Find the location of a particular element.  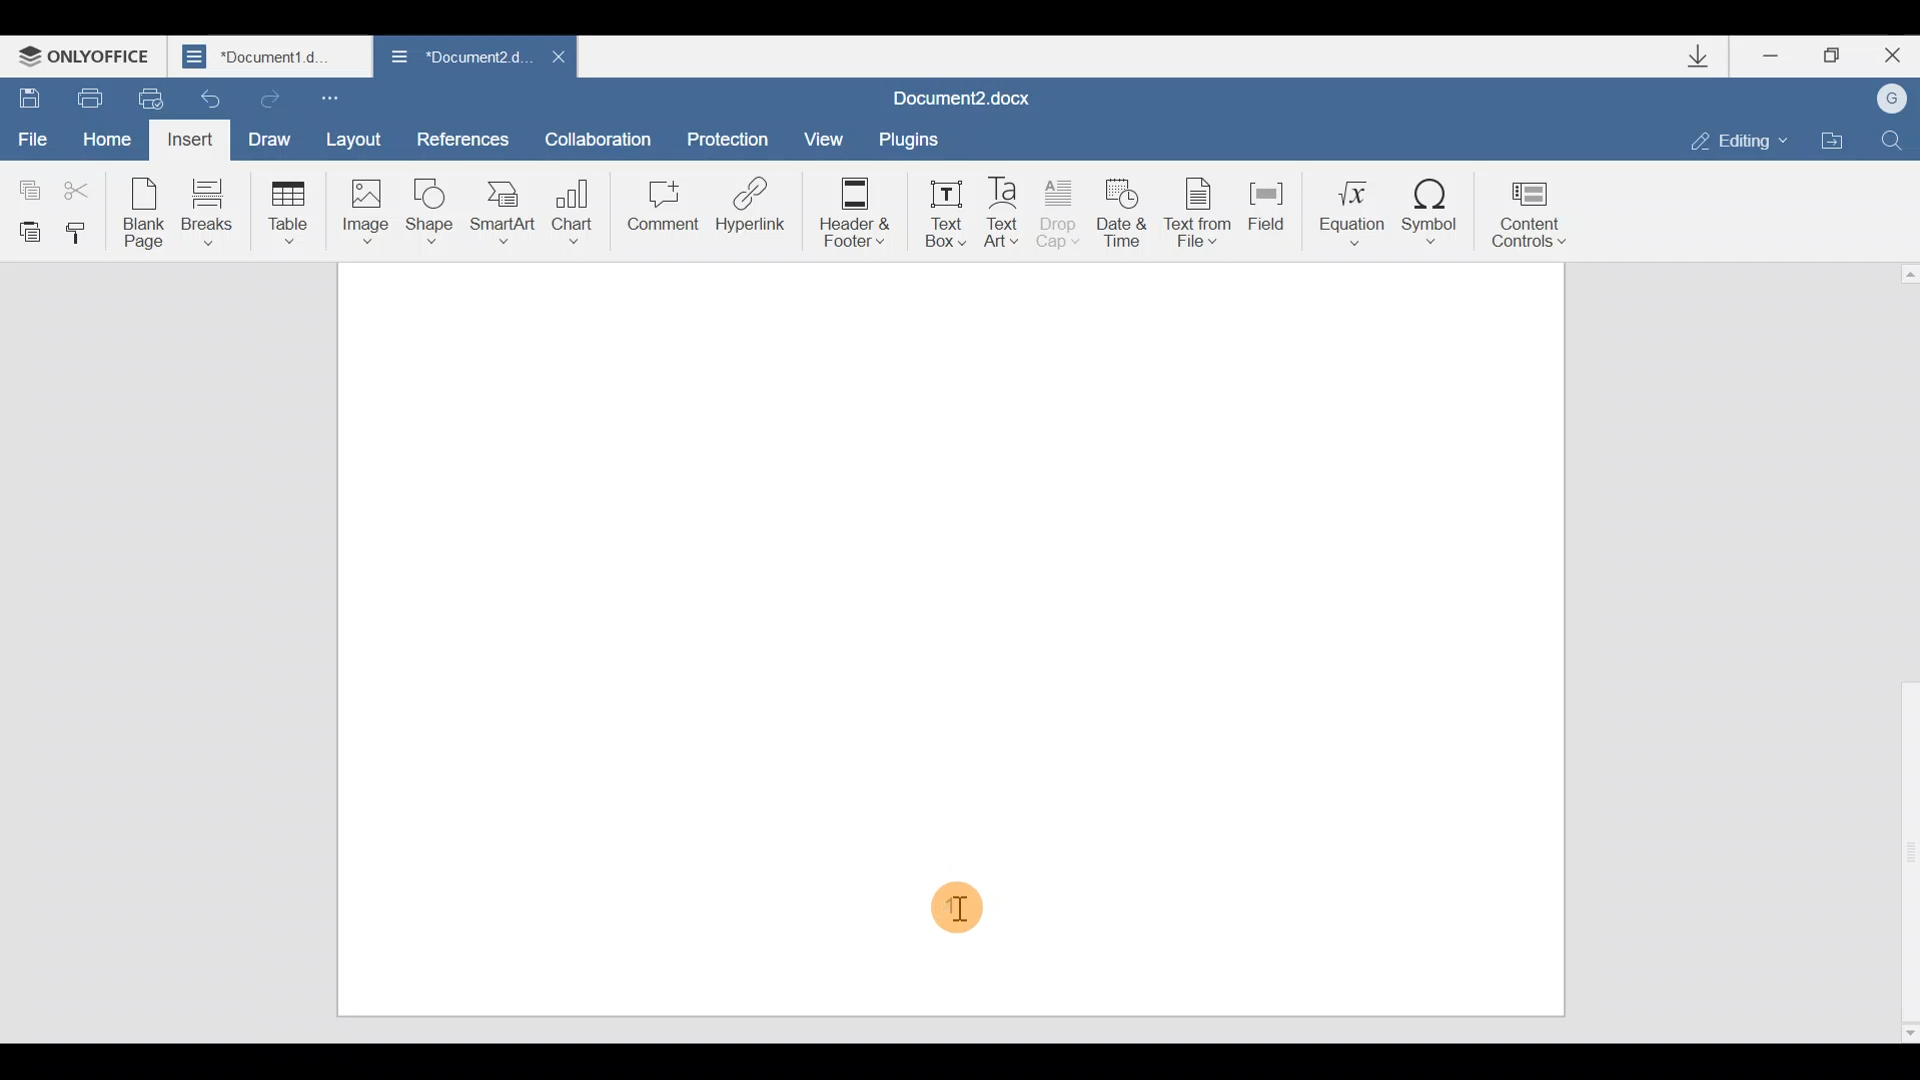

Date & time is located at coordinates (1122, 209).